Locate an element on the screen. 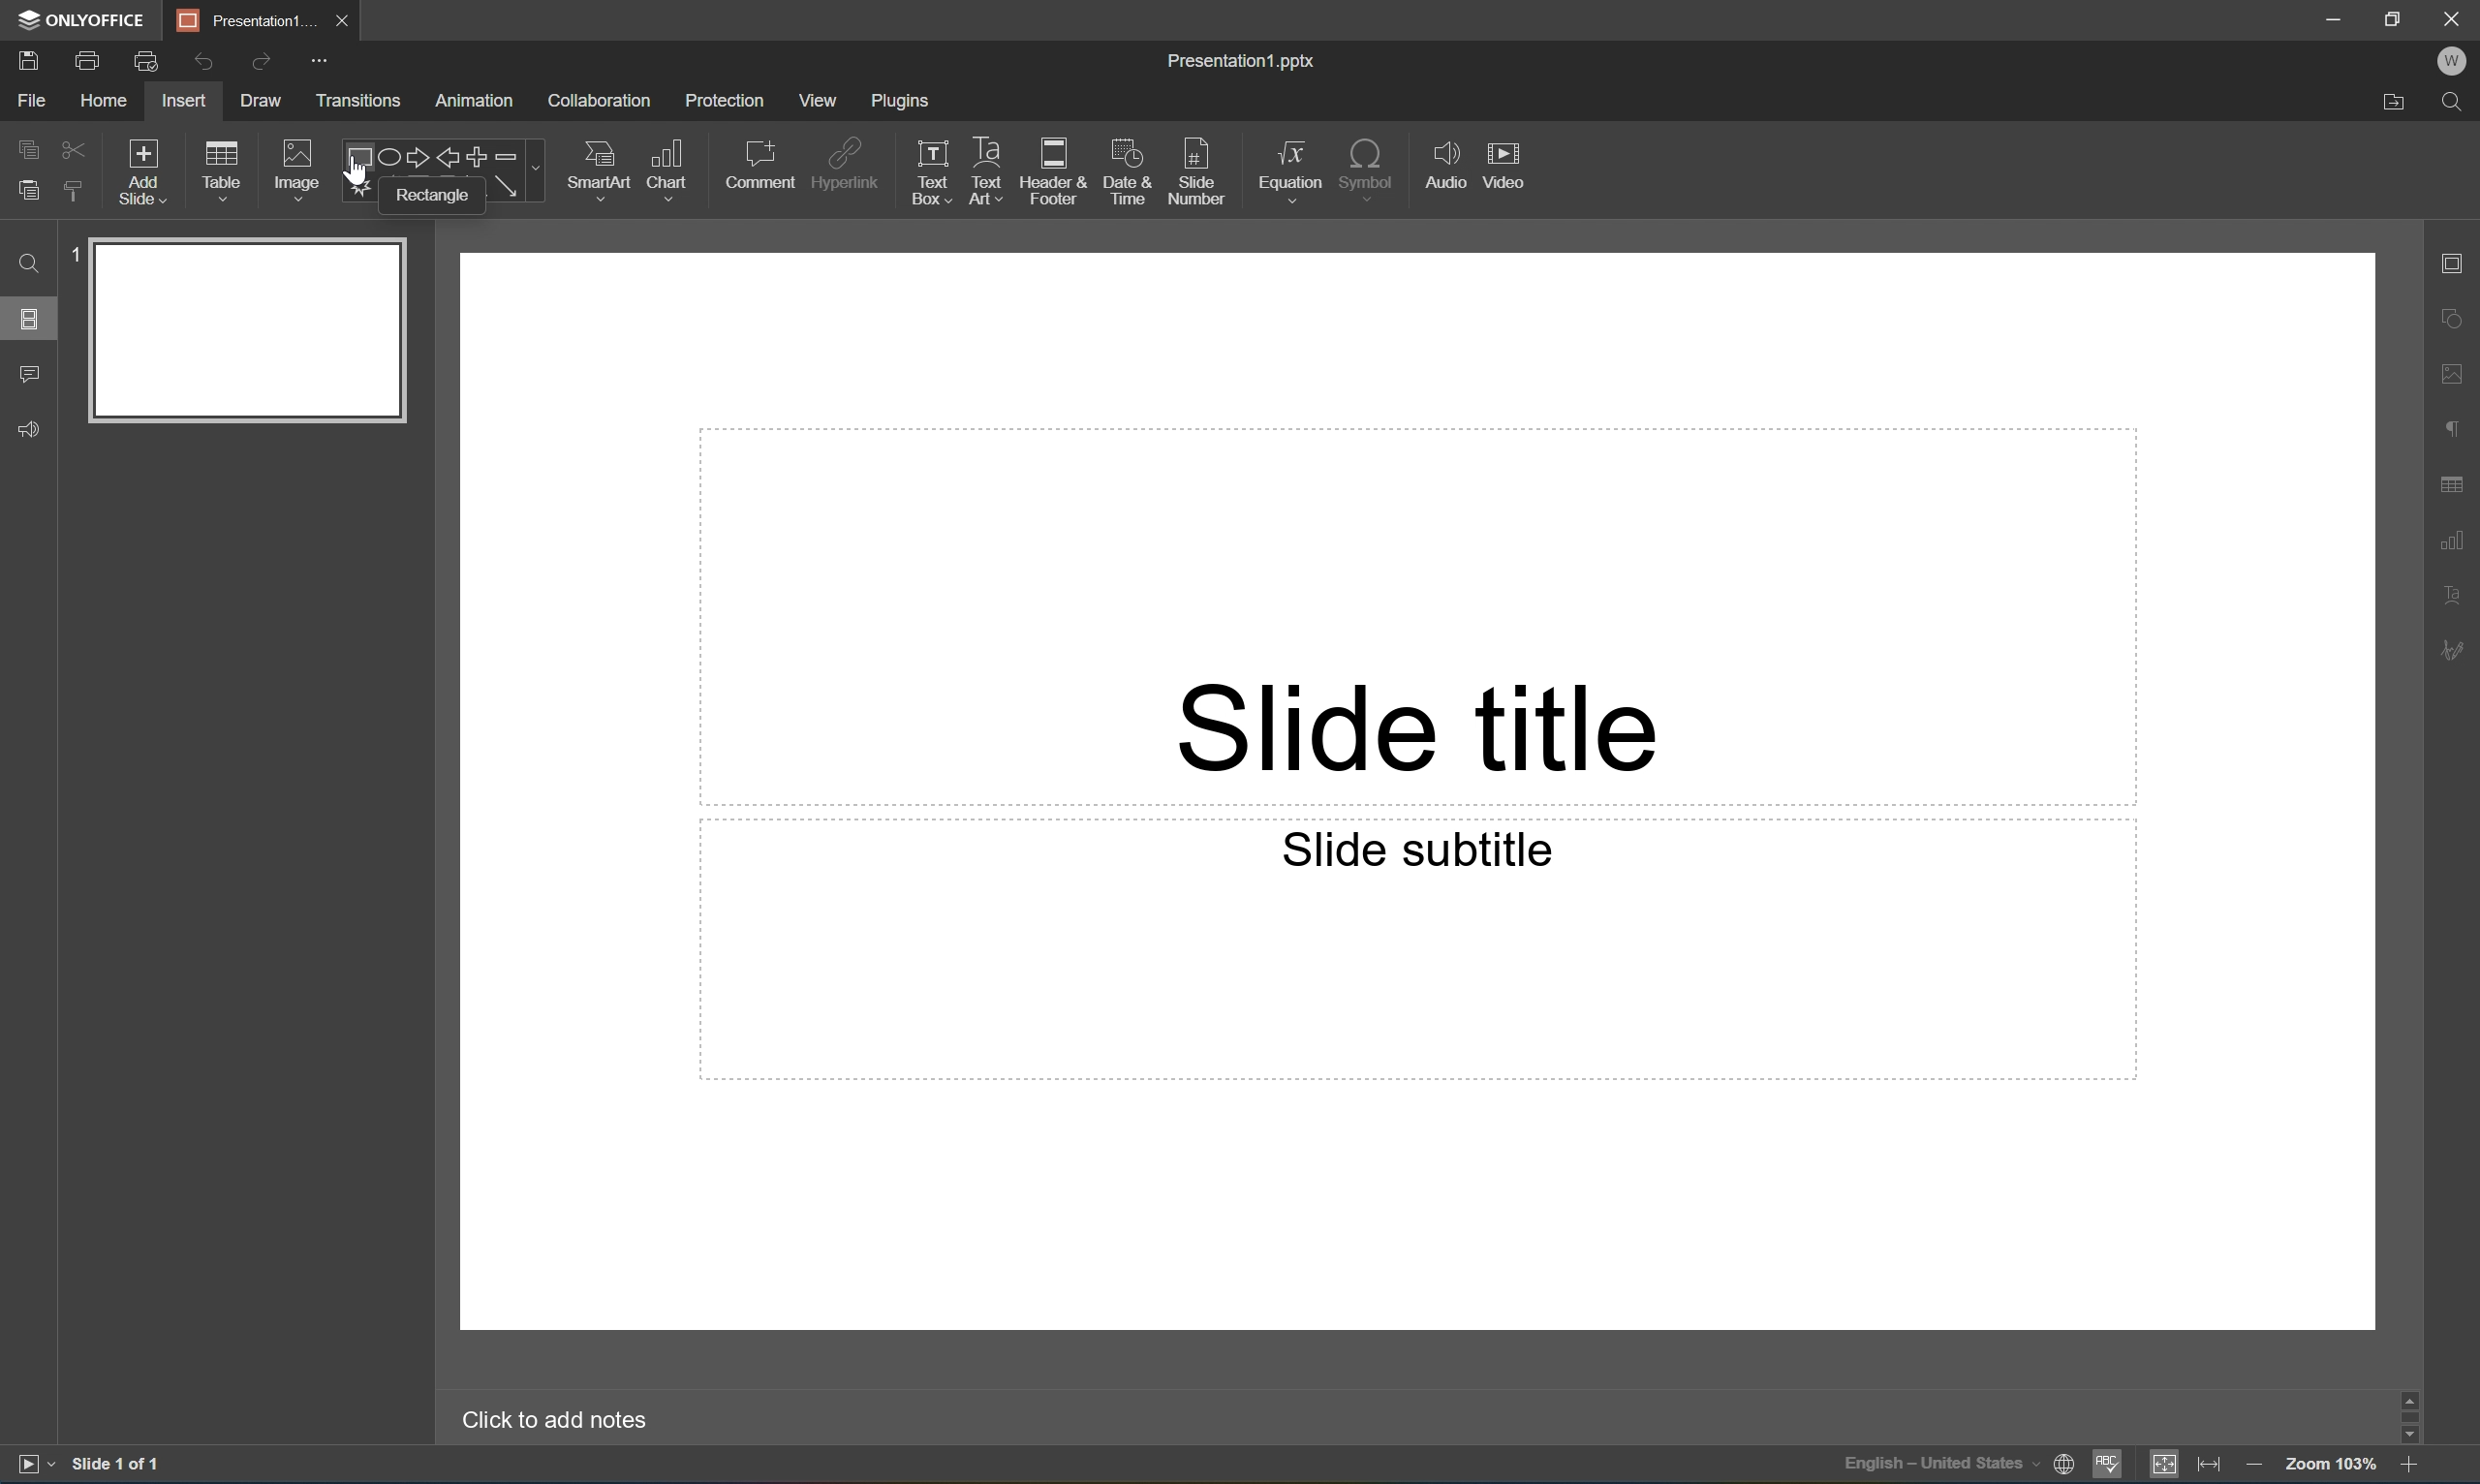  Print file is located at coordinates (92, 59).